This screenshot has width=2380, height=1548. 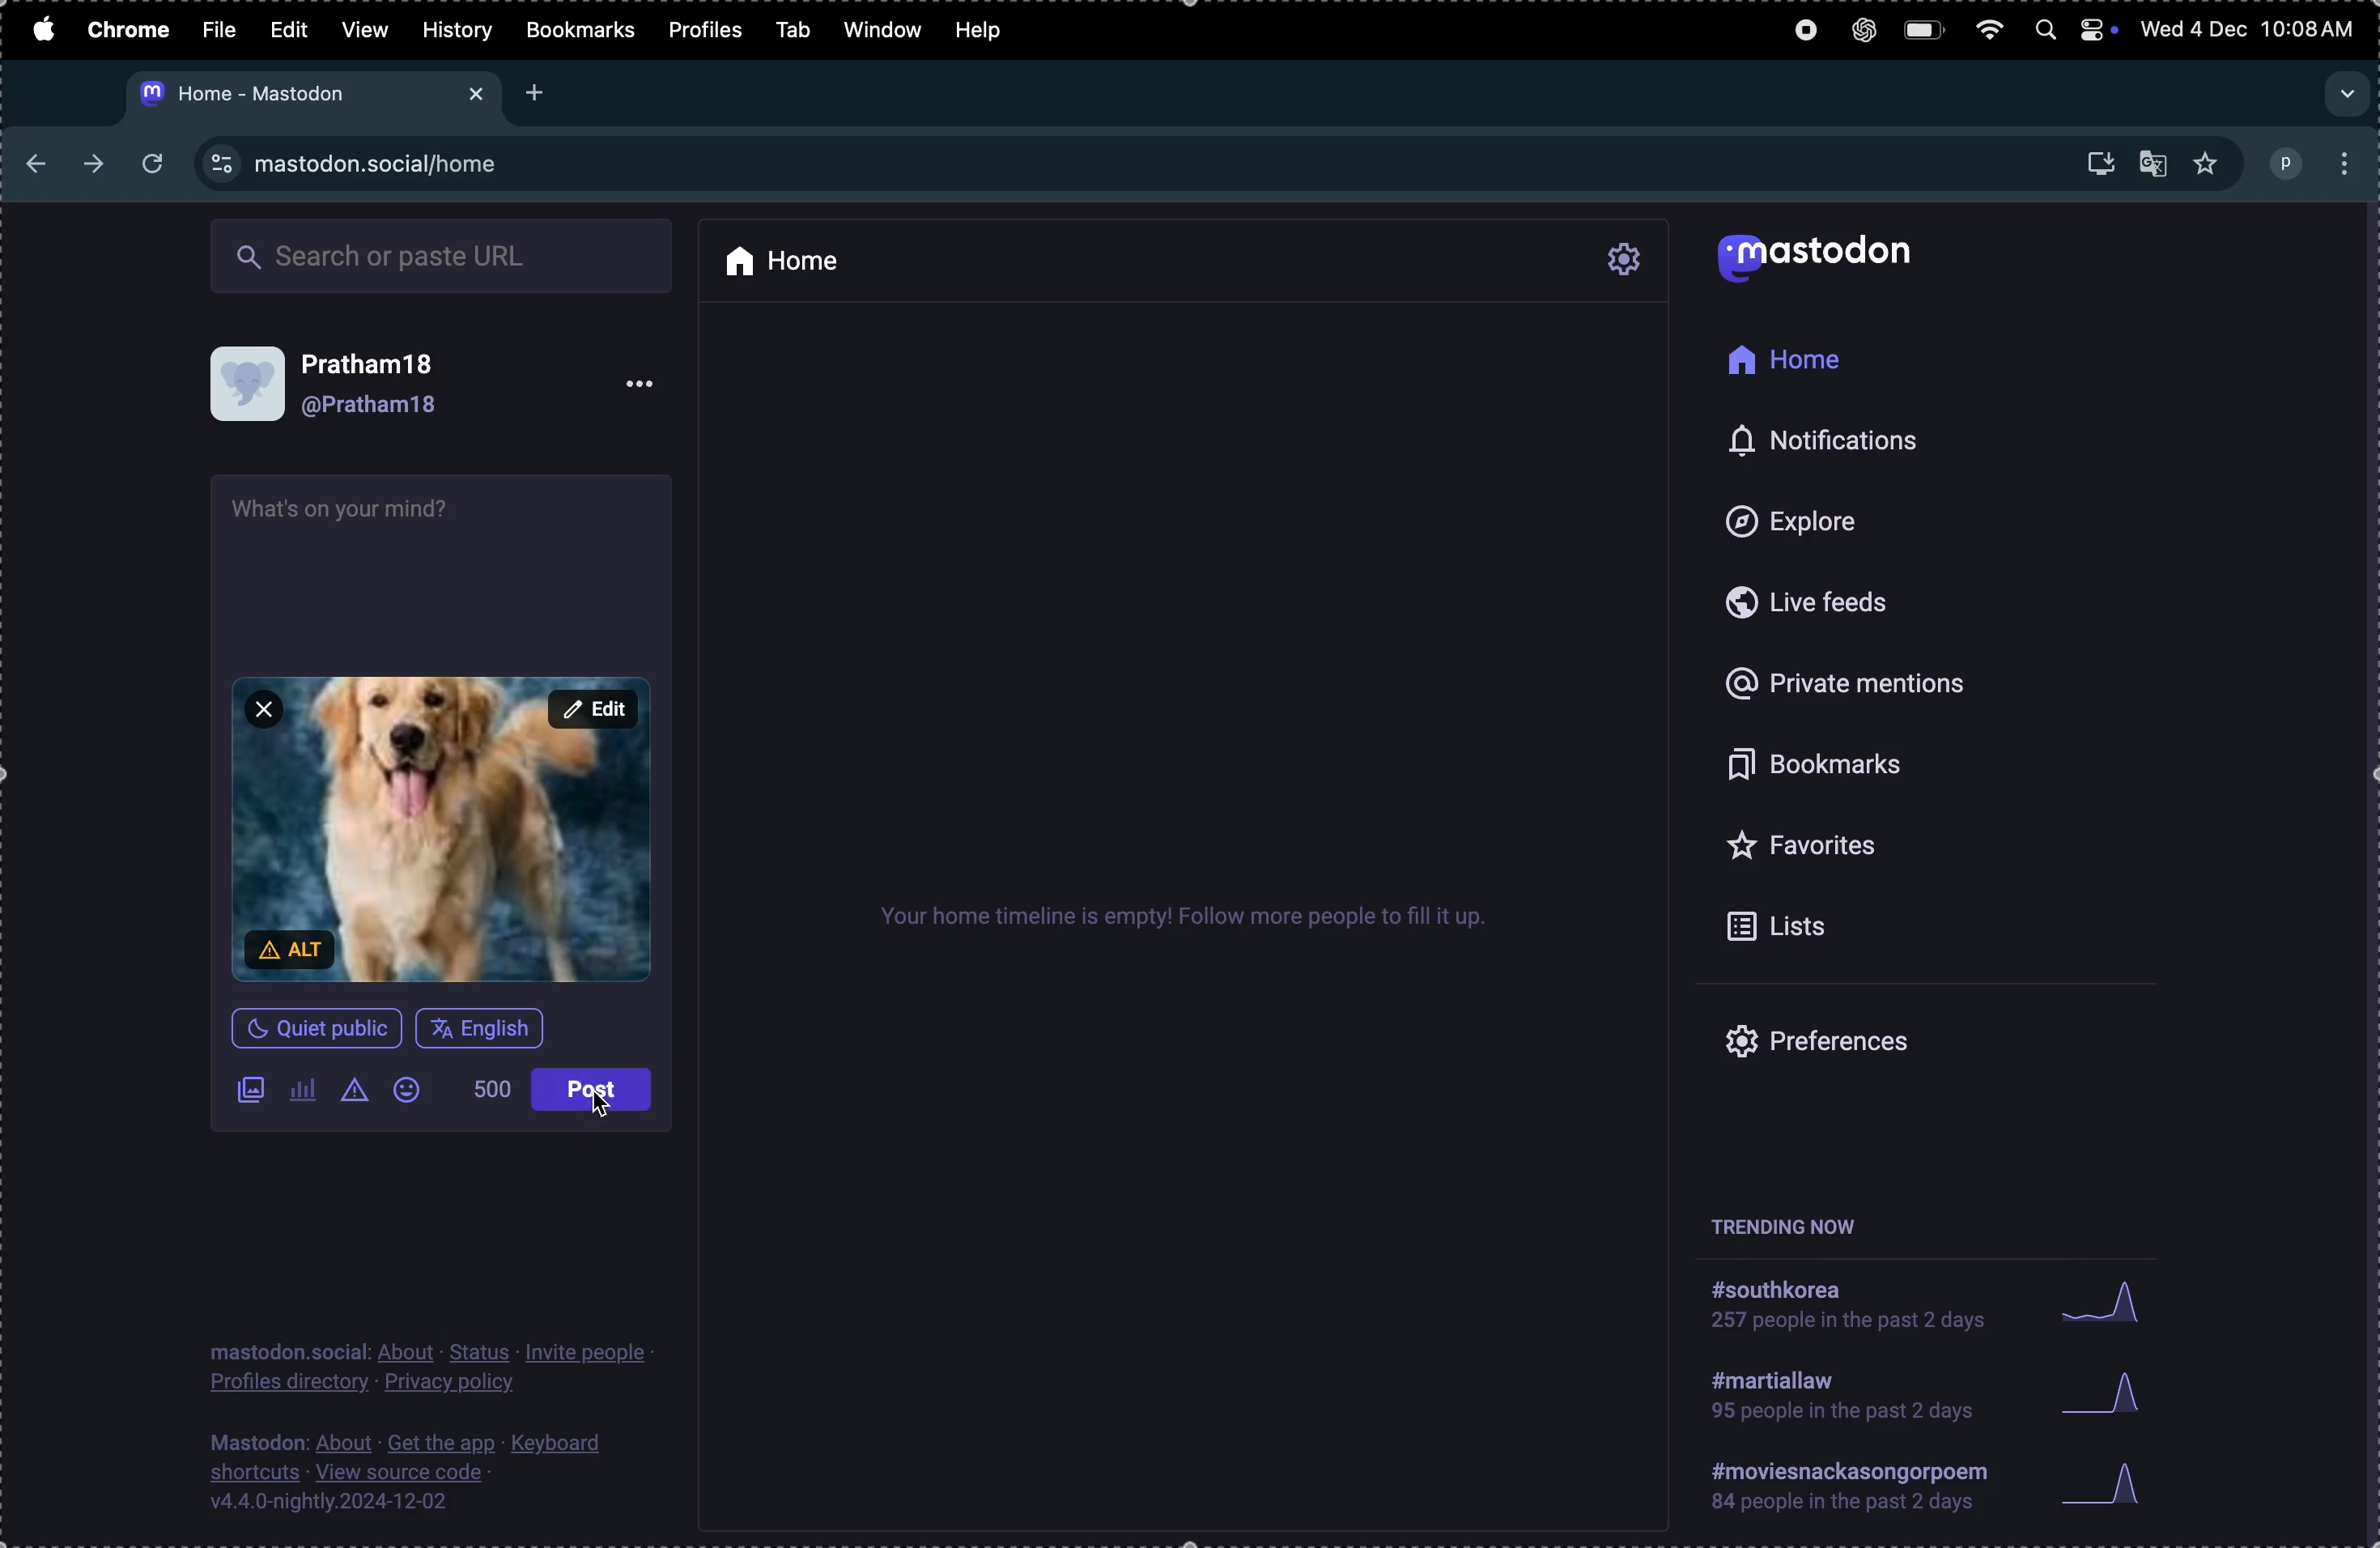 I want to click on help, so click(x=988, y=25).